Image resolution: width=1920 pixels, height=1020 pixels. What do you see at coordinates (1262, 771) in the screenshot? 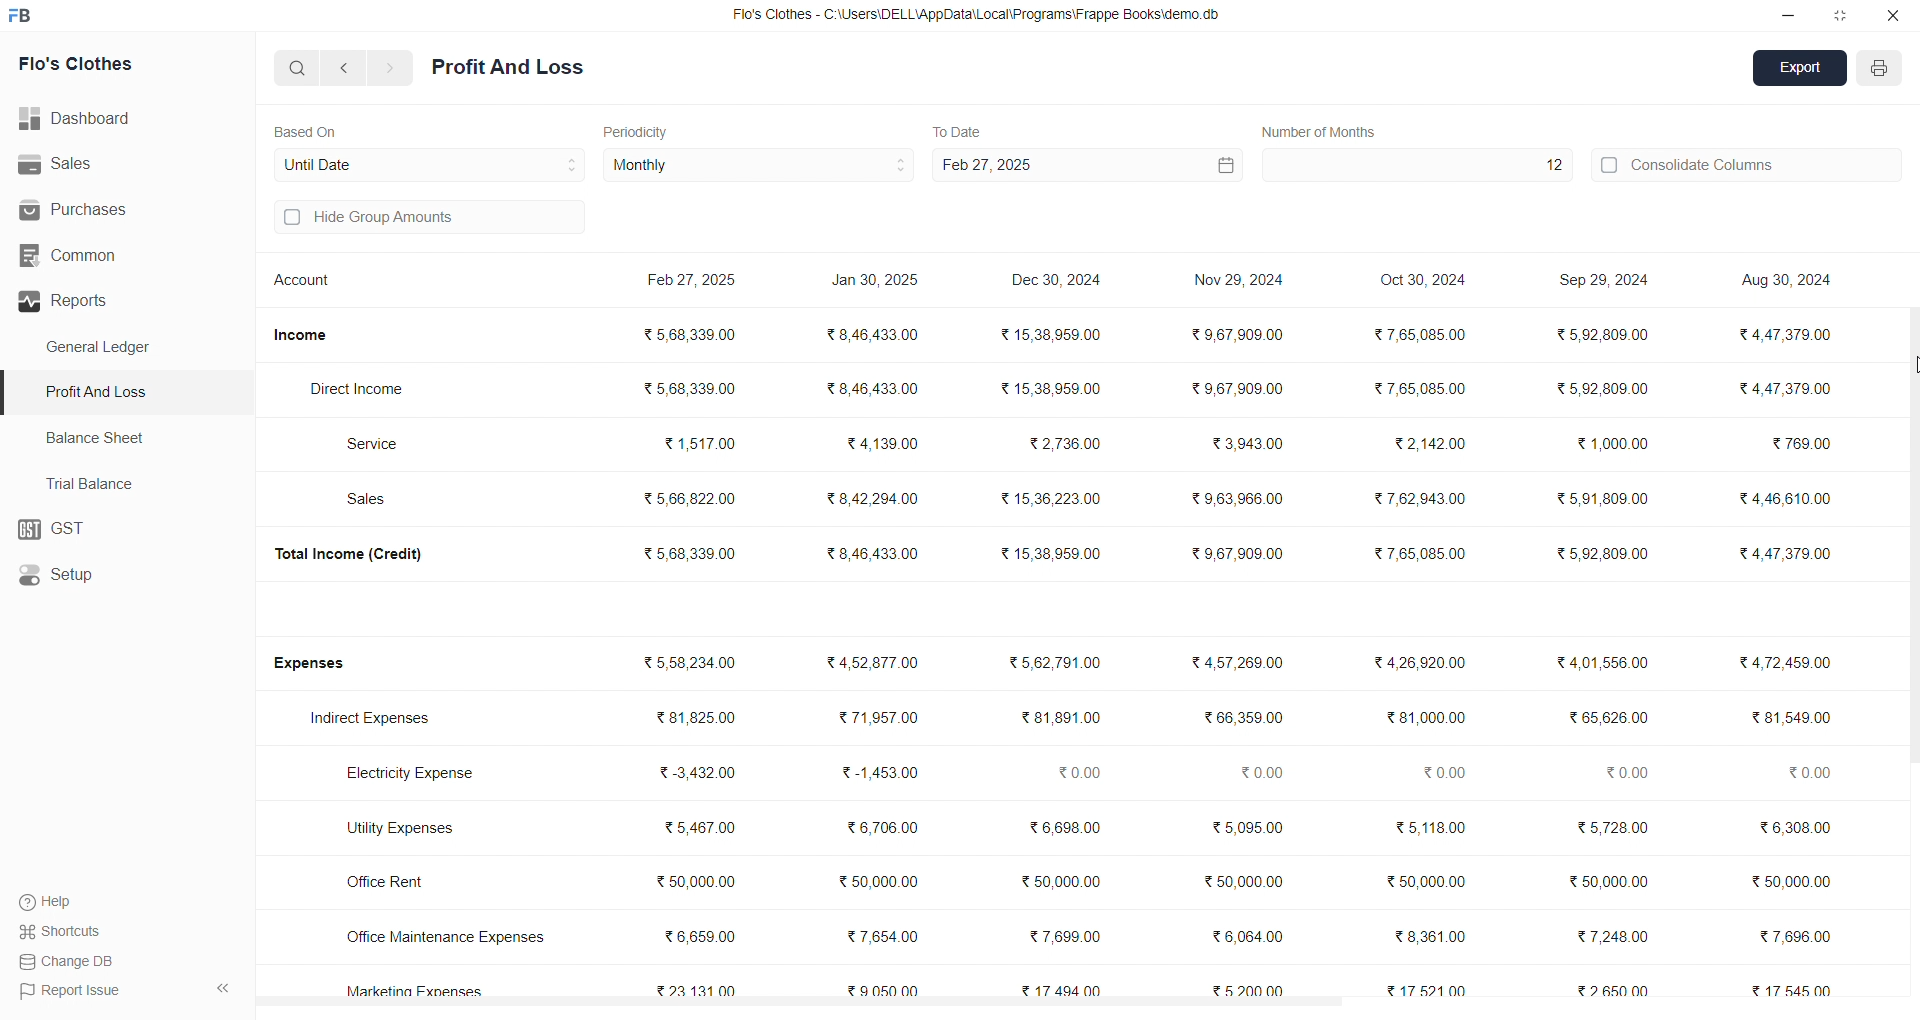
I see `₹0.00` at bounding box center [1262, 771].